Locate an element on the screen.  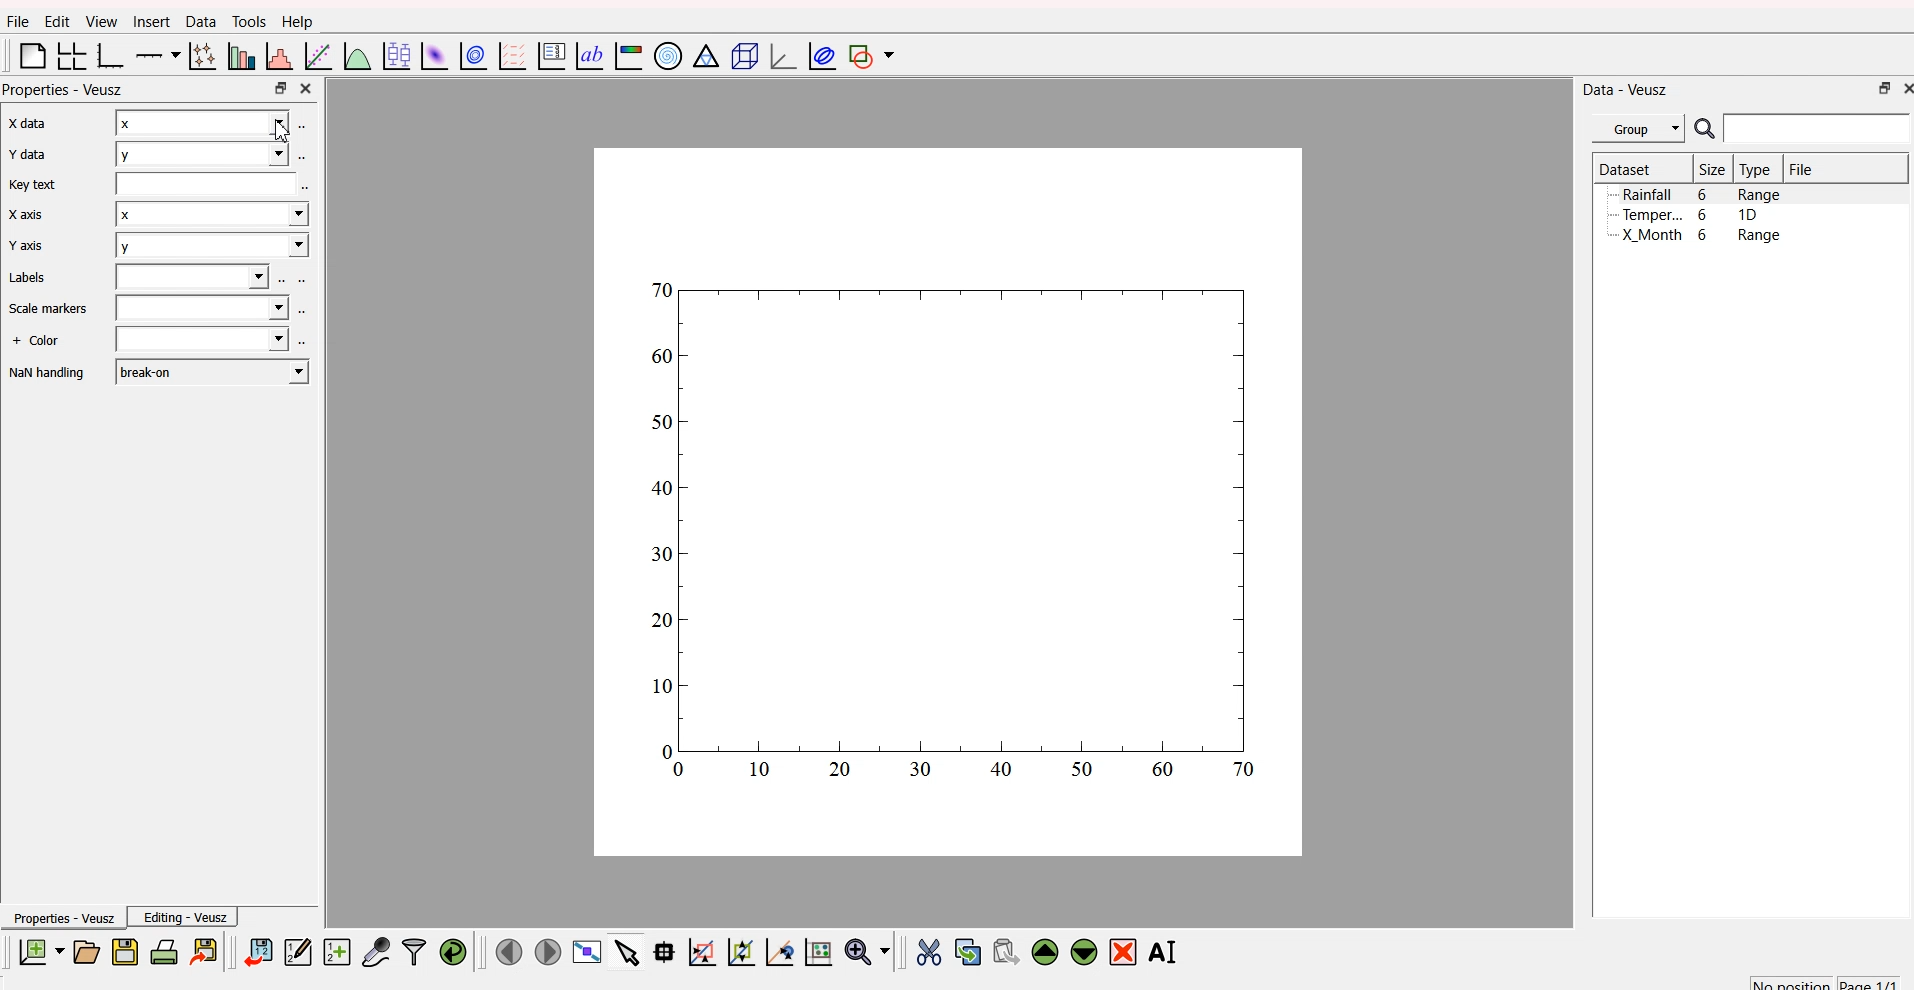
Rainfall 6 Range is located at coordinates (1704, 194).